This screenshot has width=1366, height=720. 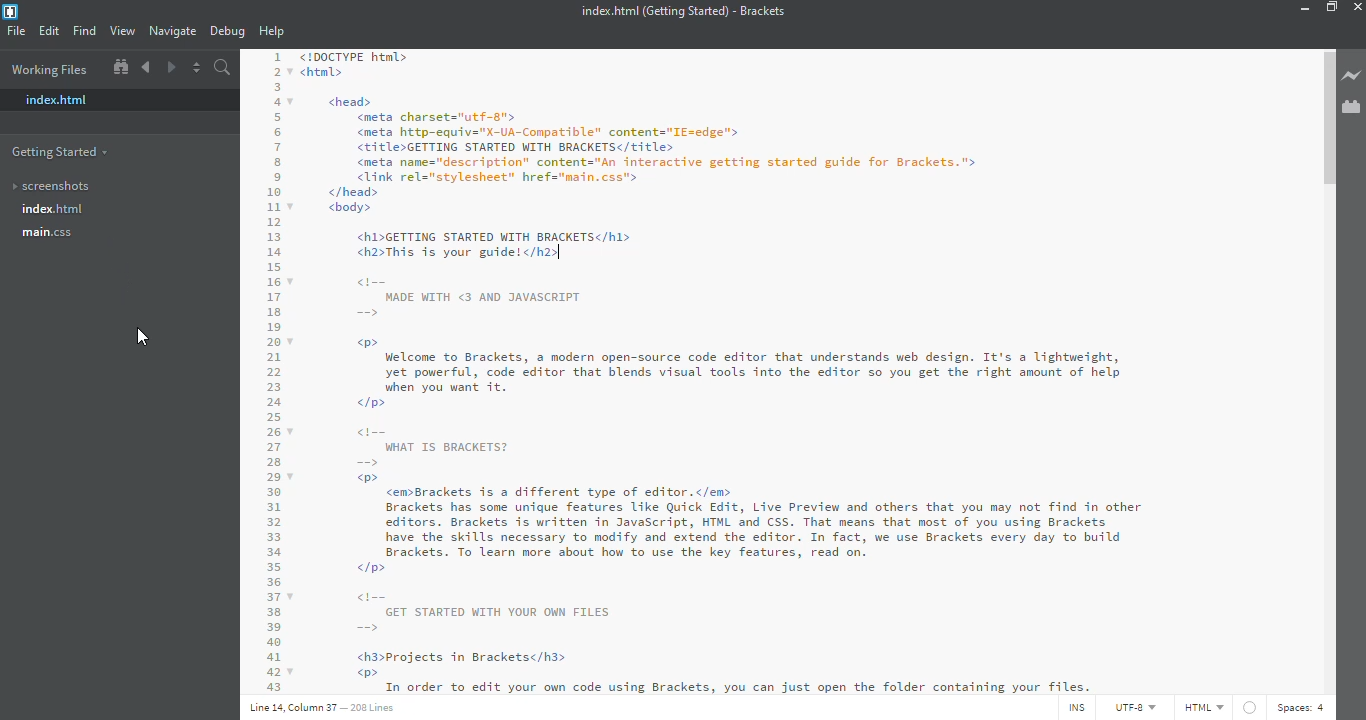 What do you see at coordinates (1352, 74) in the screenshot?
I see `live preview` at bounding box center [1352, 74].